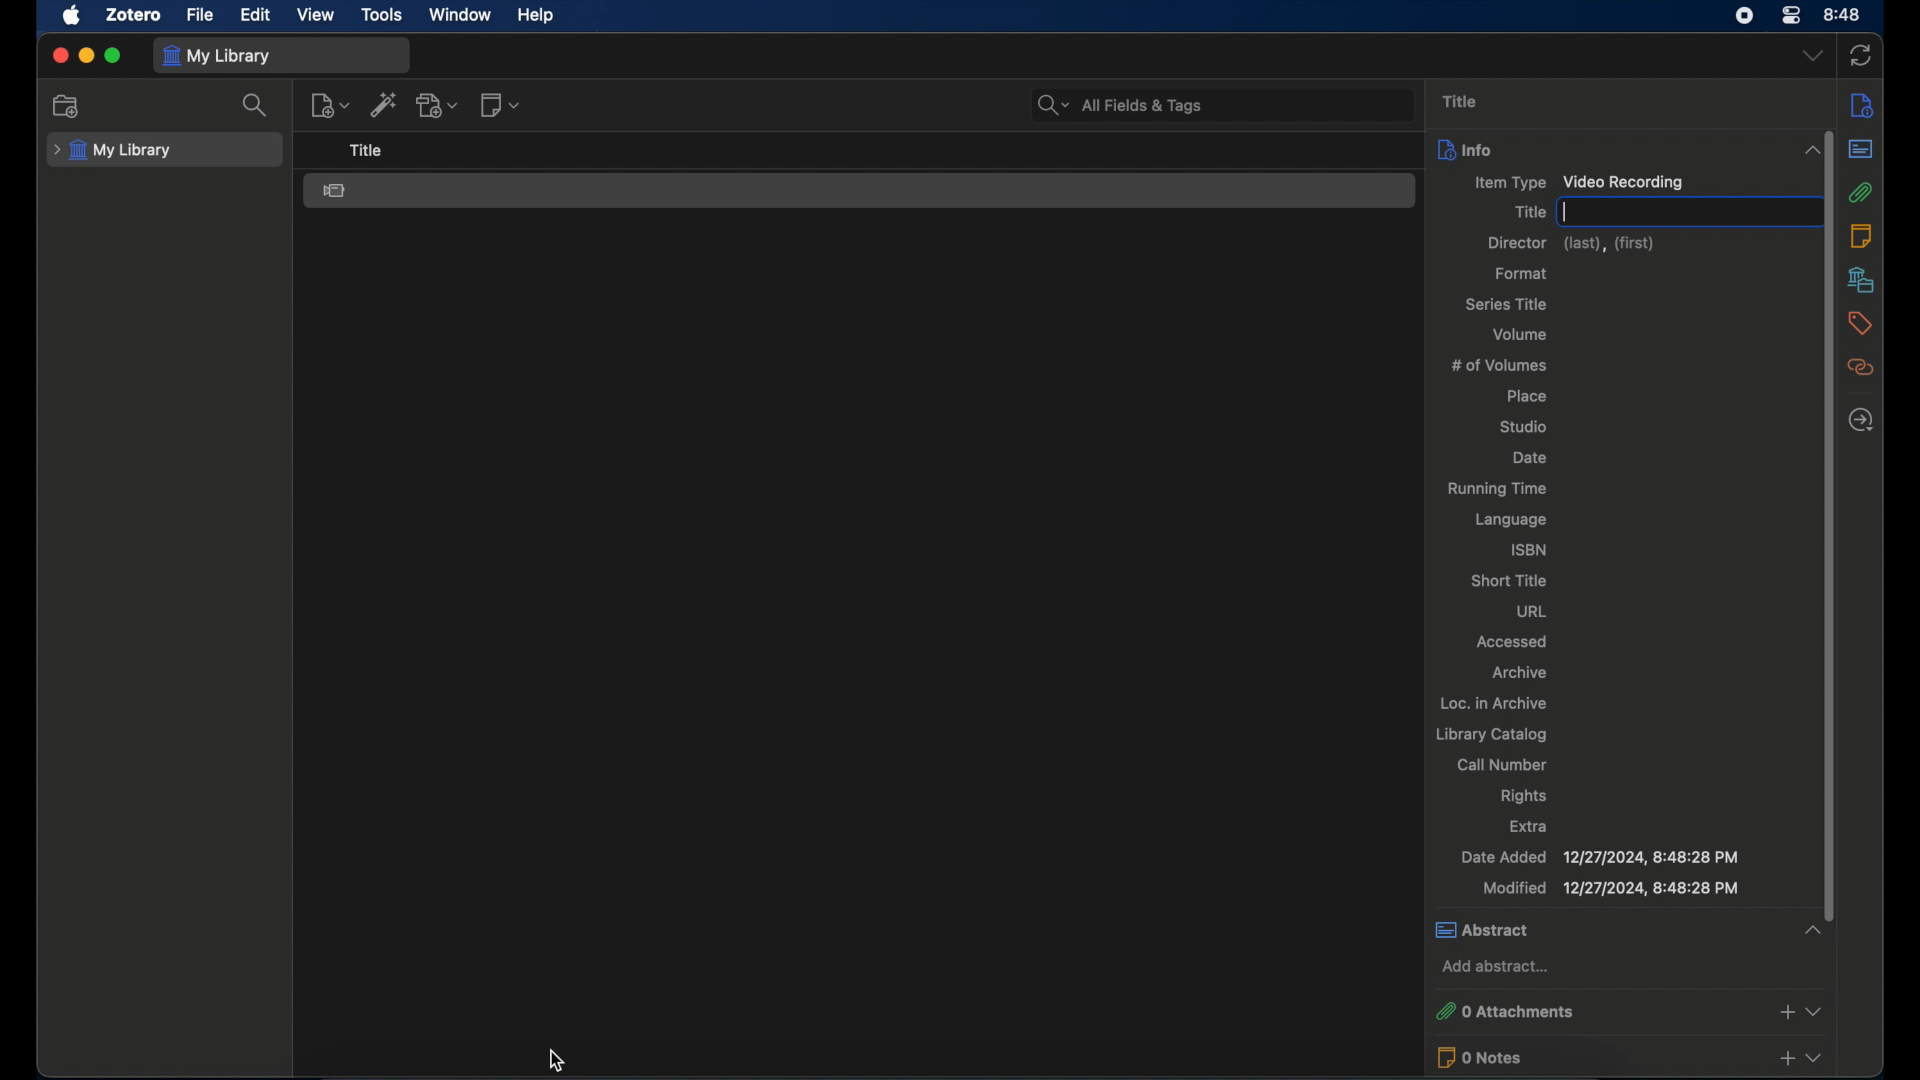  I want to click on cursor, so click(554, 1060).